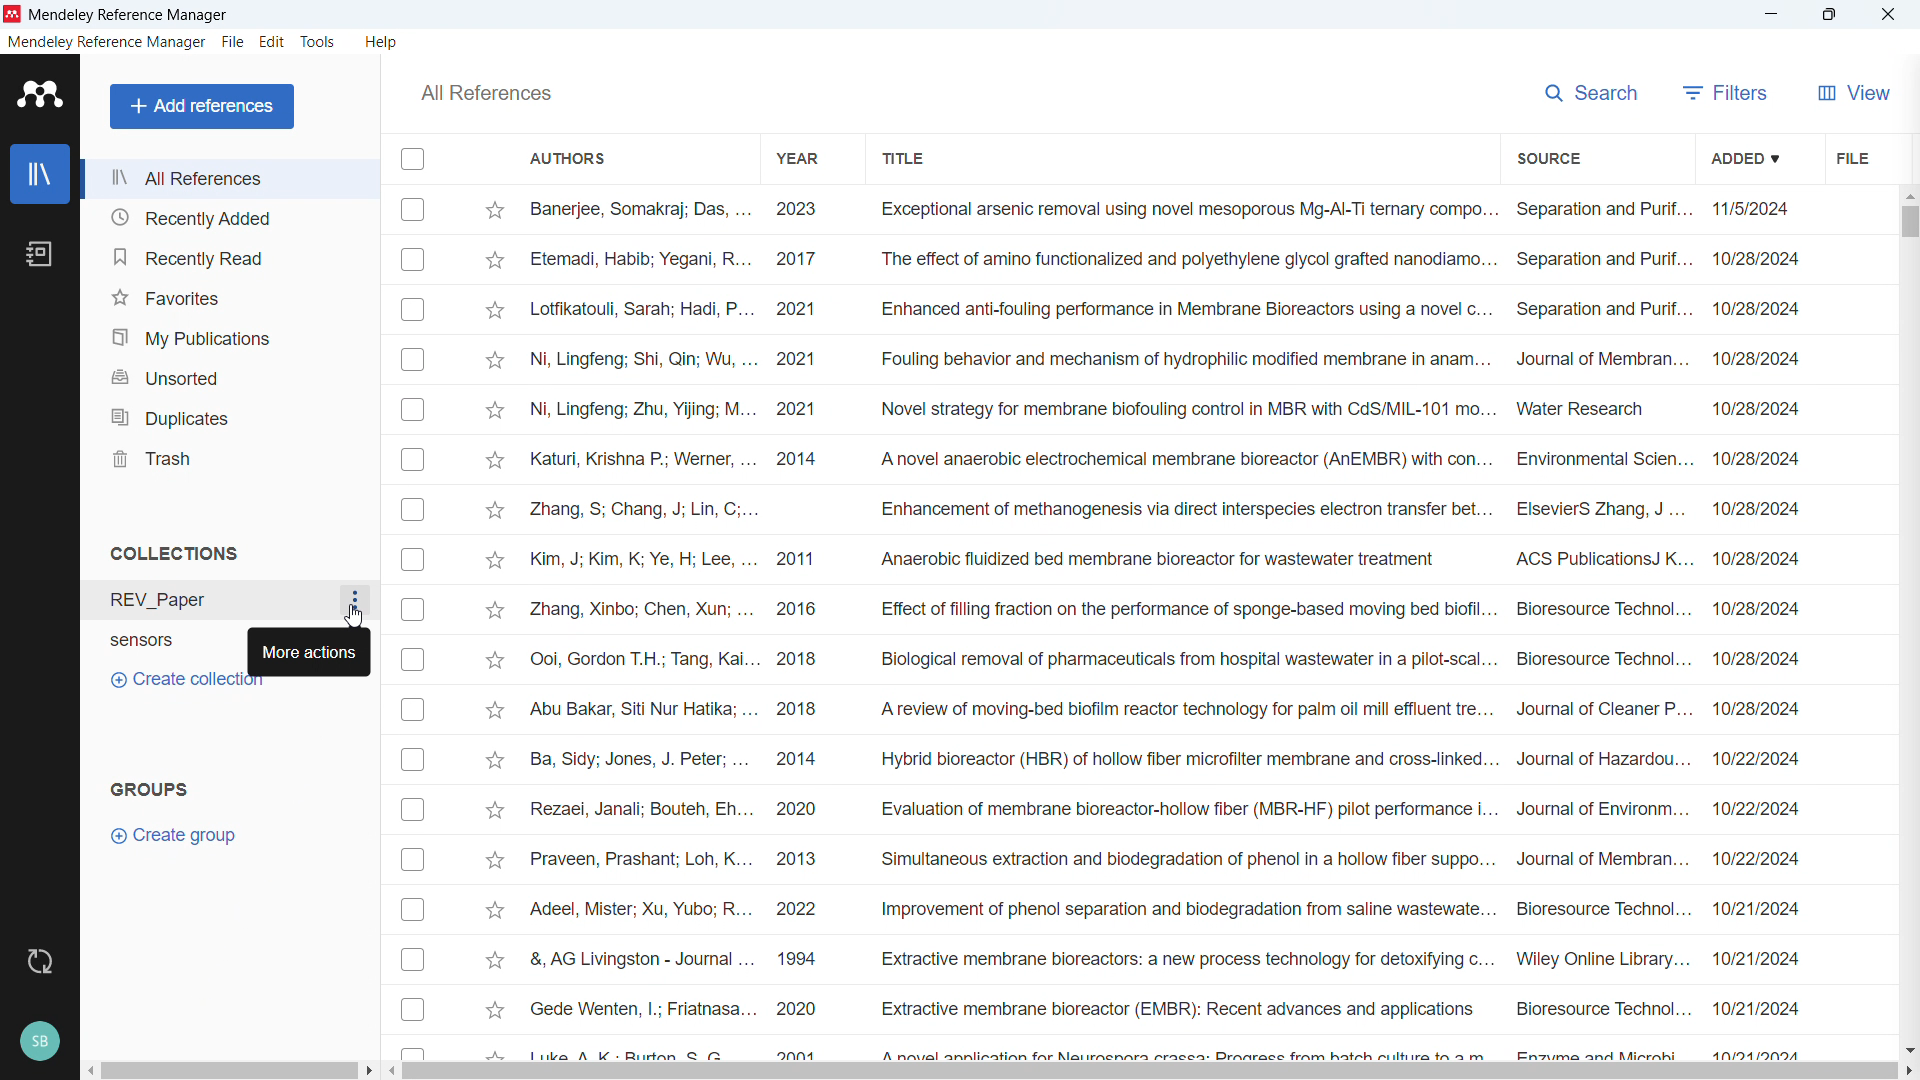 This screenshot has width=1920, height=1080. Describe the element at coordinates (494, 311) in the screenshot. I see `Star mark respective publication` at that location.